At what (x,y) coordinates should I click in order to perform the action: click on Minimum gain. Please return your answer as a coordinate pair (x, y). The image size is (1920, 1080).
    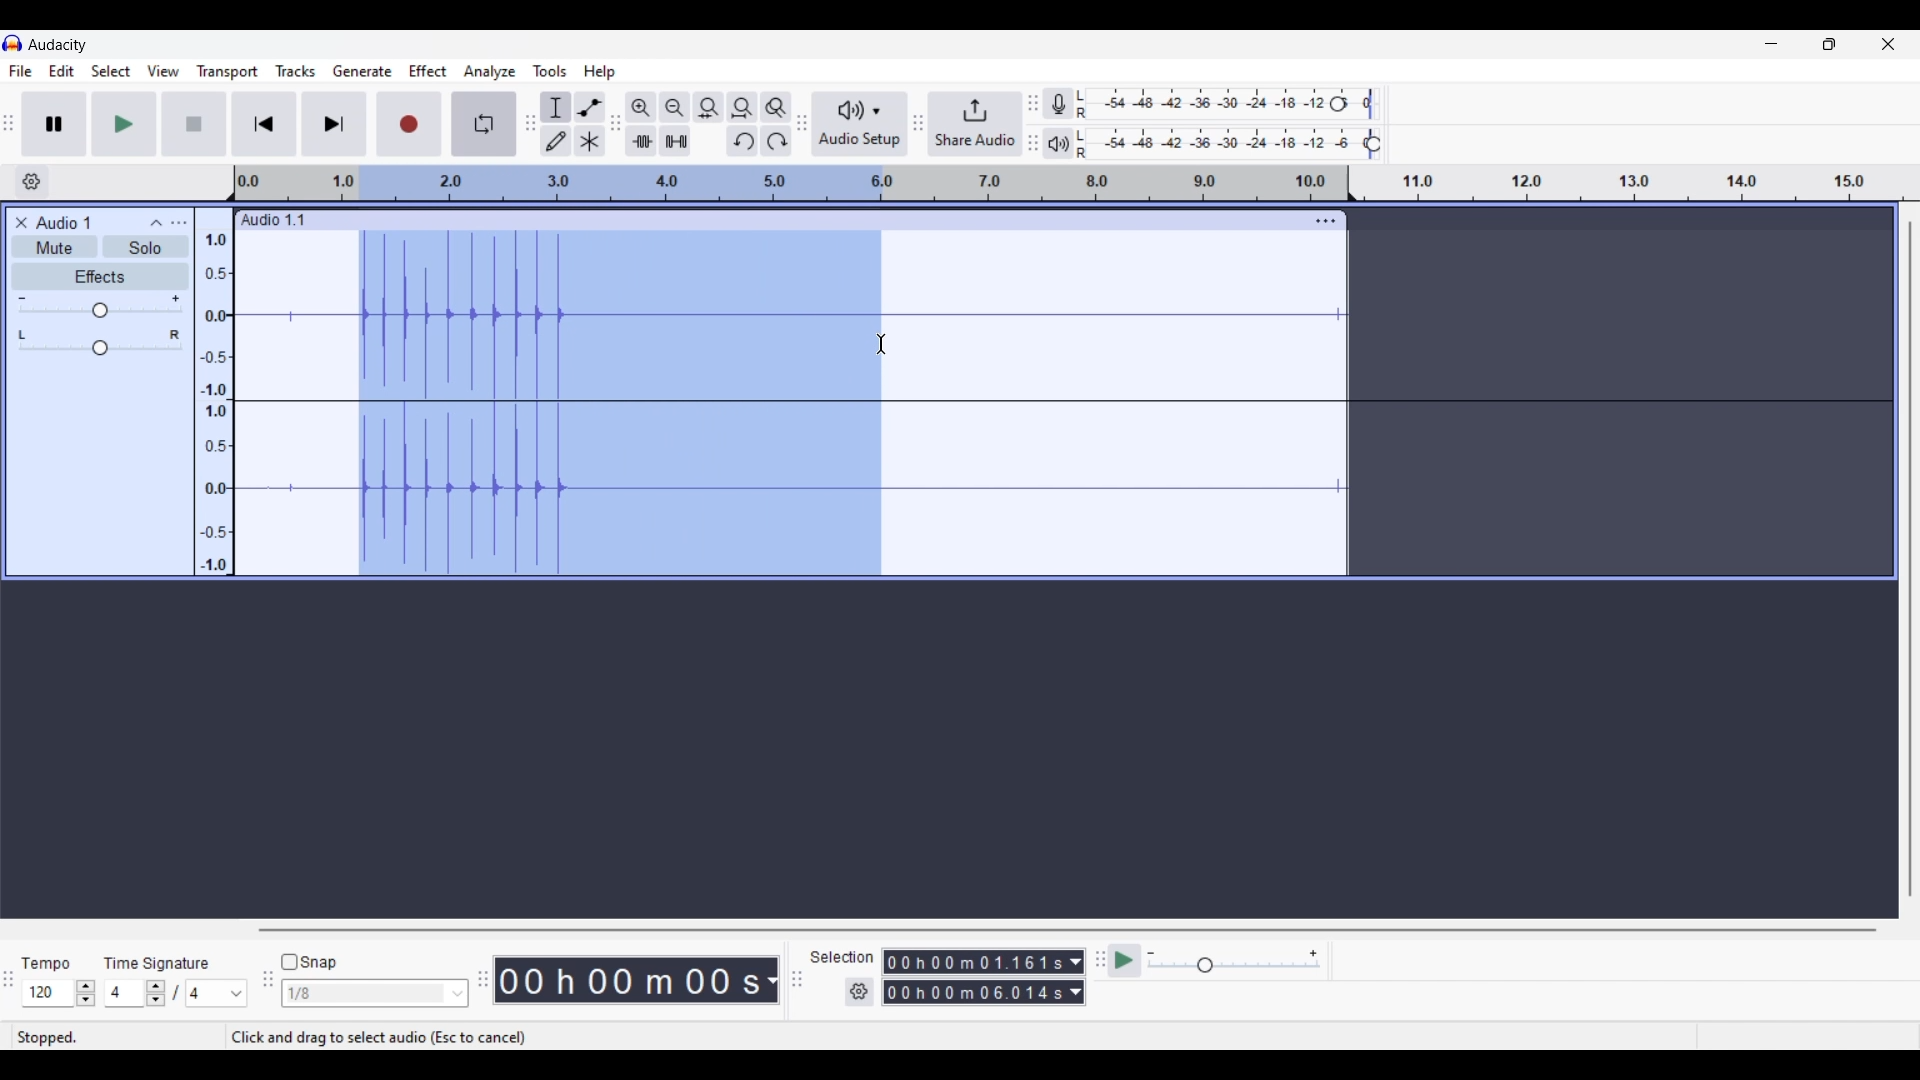
    Looking at the image, I should click on (21, 298).